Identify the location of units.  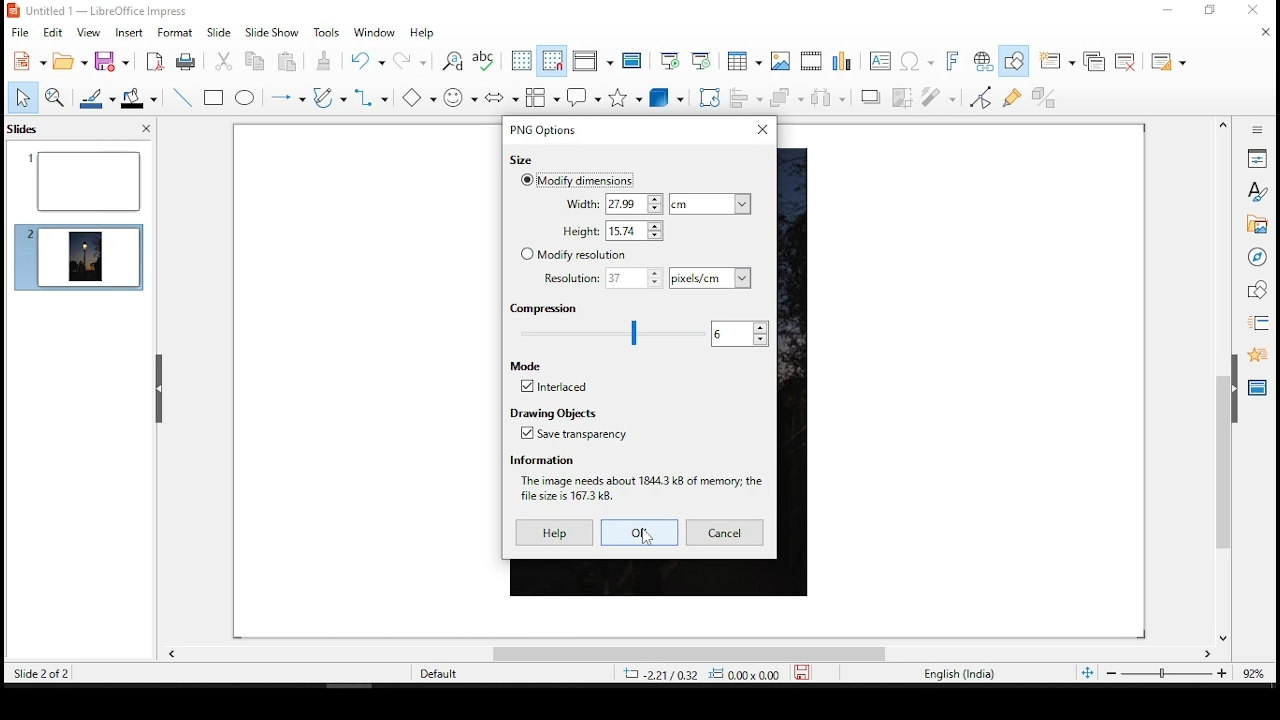
(709, 203).